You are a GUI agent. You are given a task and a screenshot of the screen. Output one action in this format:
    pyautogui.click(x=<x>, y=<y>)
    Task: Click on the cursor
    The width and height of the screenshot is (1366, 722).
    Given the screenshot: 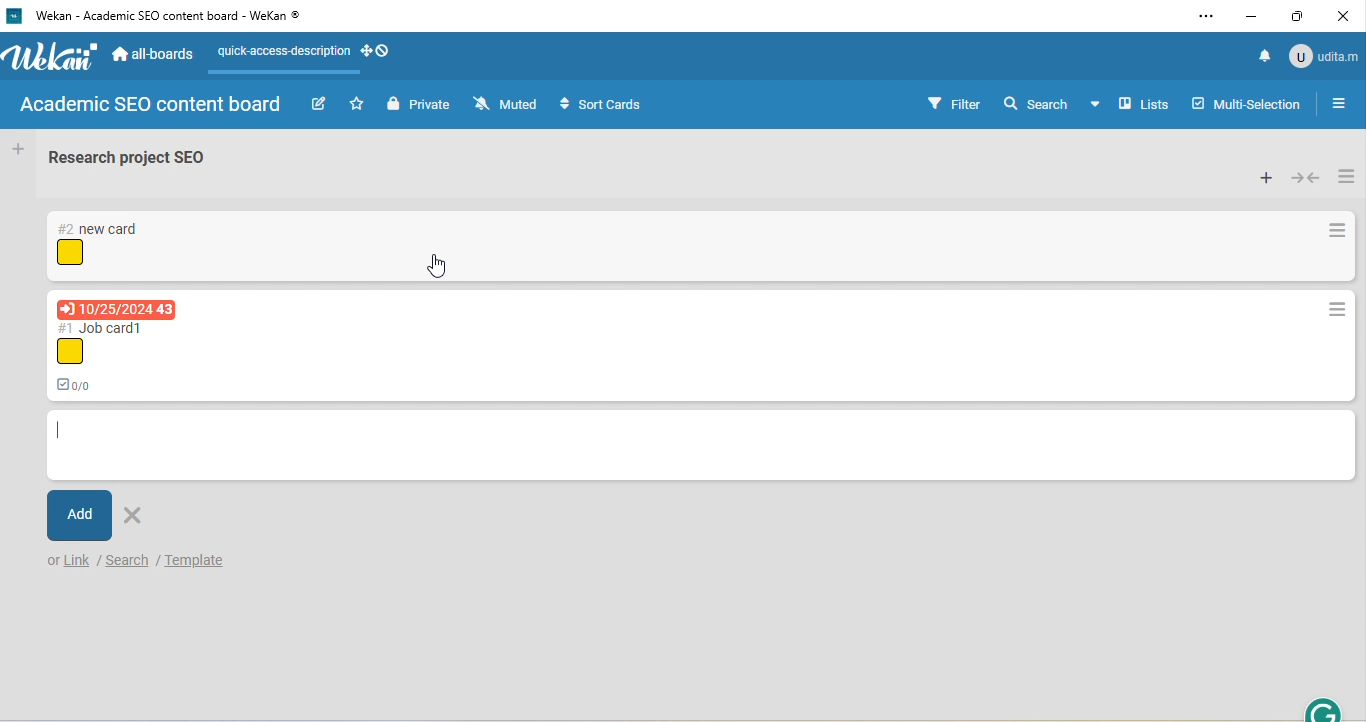 What is the action you would take?
    pyautogui.click(x=438, y=265)
    